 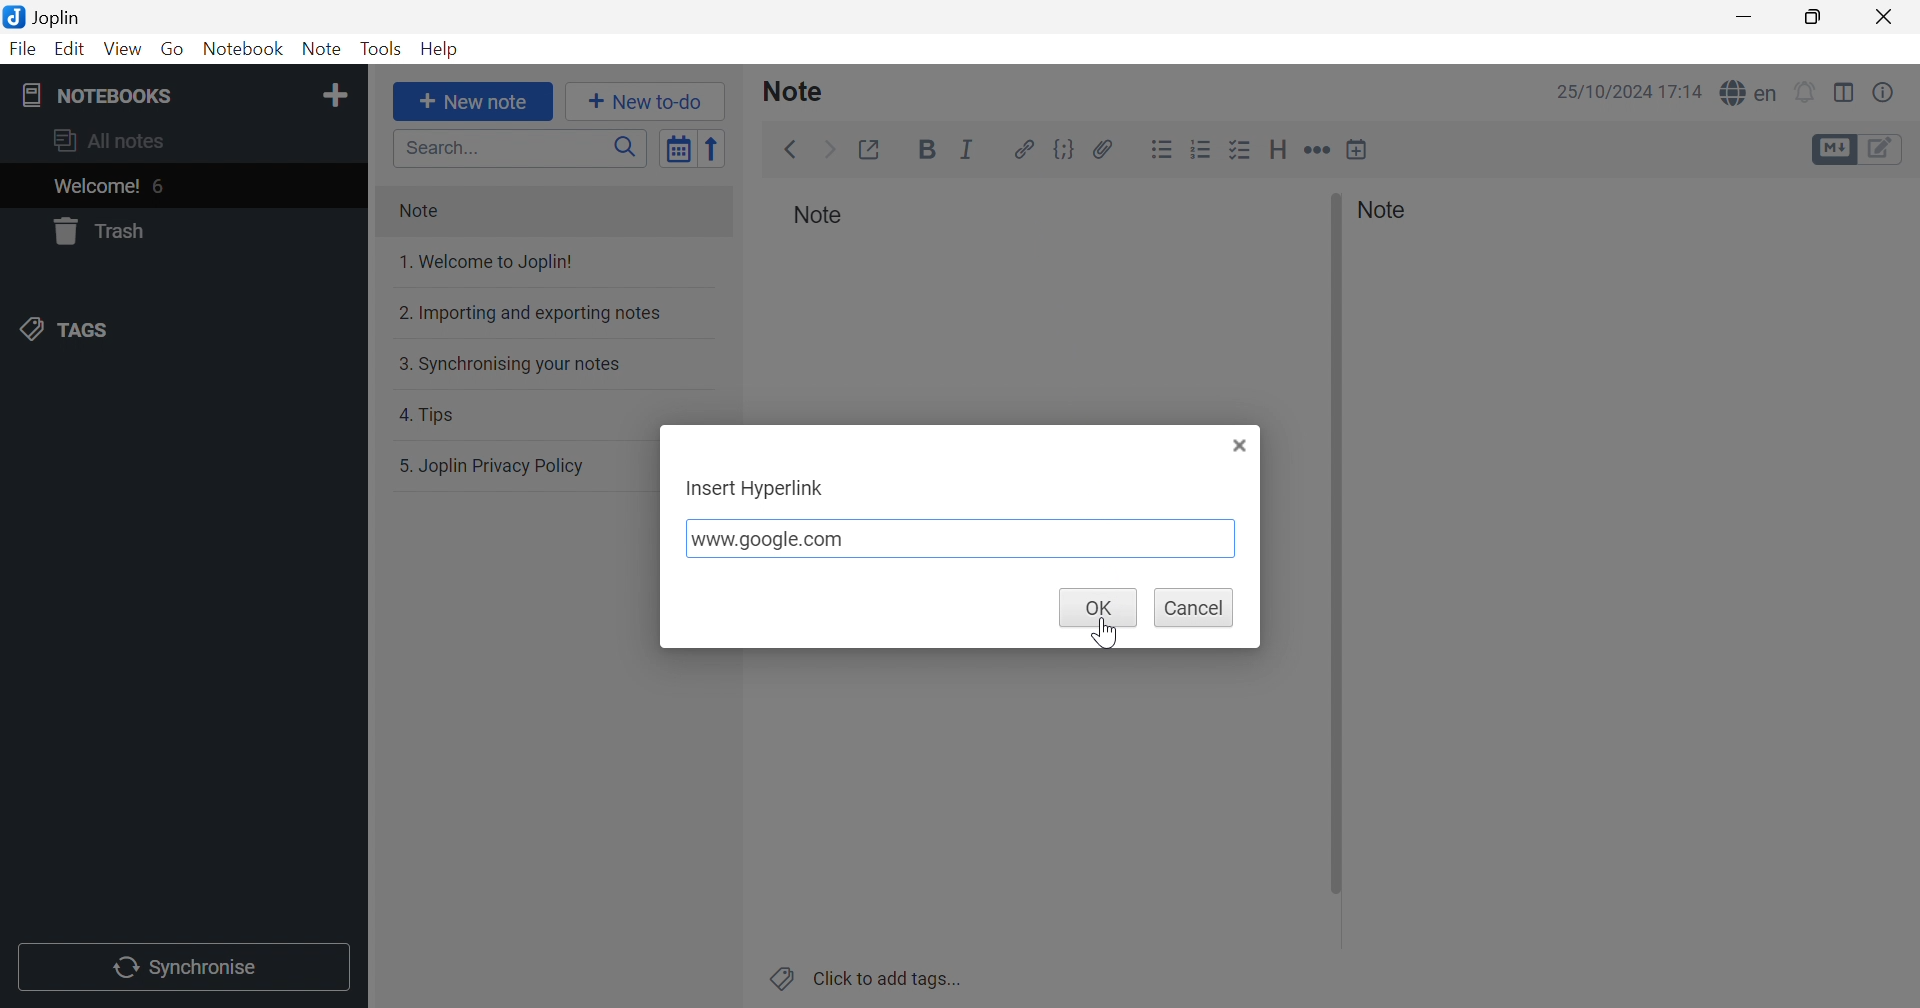 What do you see at coordinates (12, 17) in the screenshot?
I see `joplin logo` at bounding box center [12, 17].